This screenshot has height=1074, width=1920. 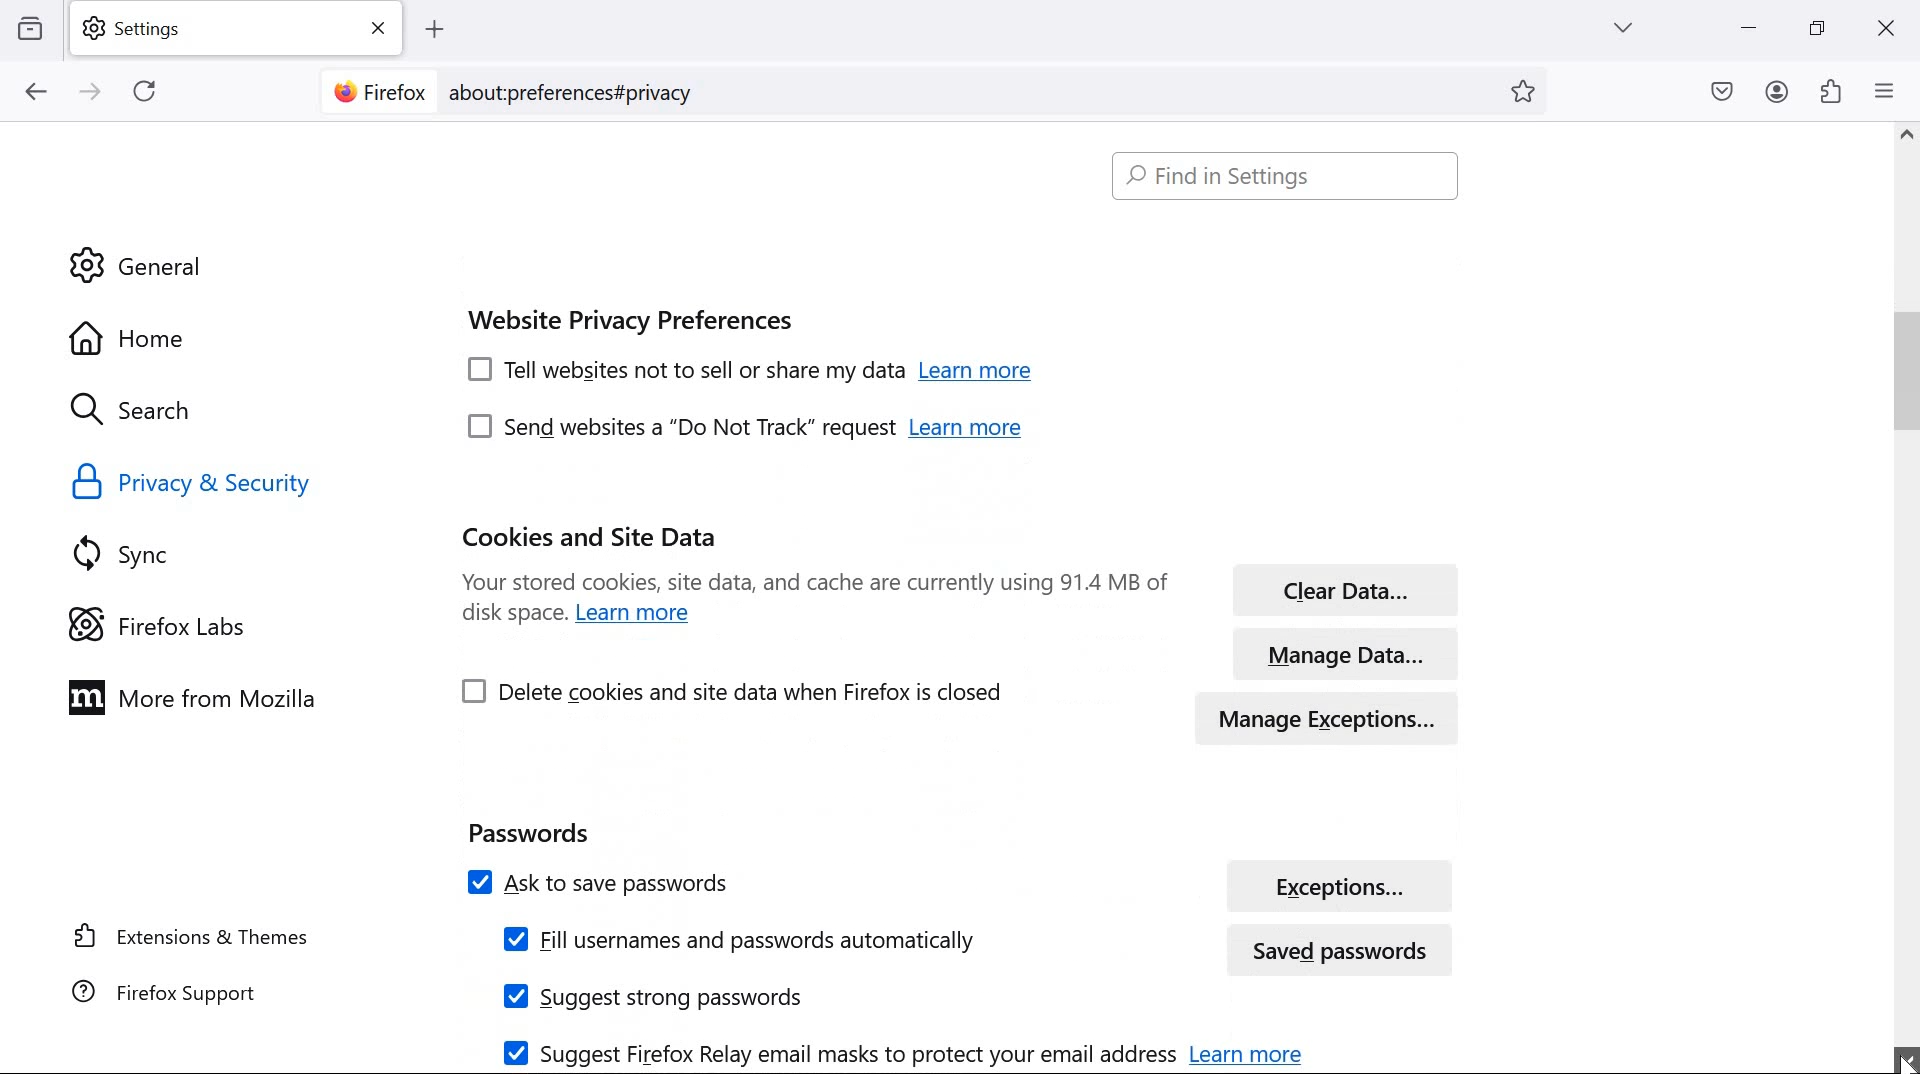 I want to click on settings, so click(x=241, y=29).